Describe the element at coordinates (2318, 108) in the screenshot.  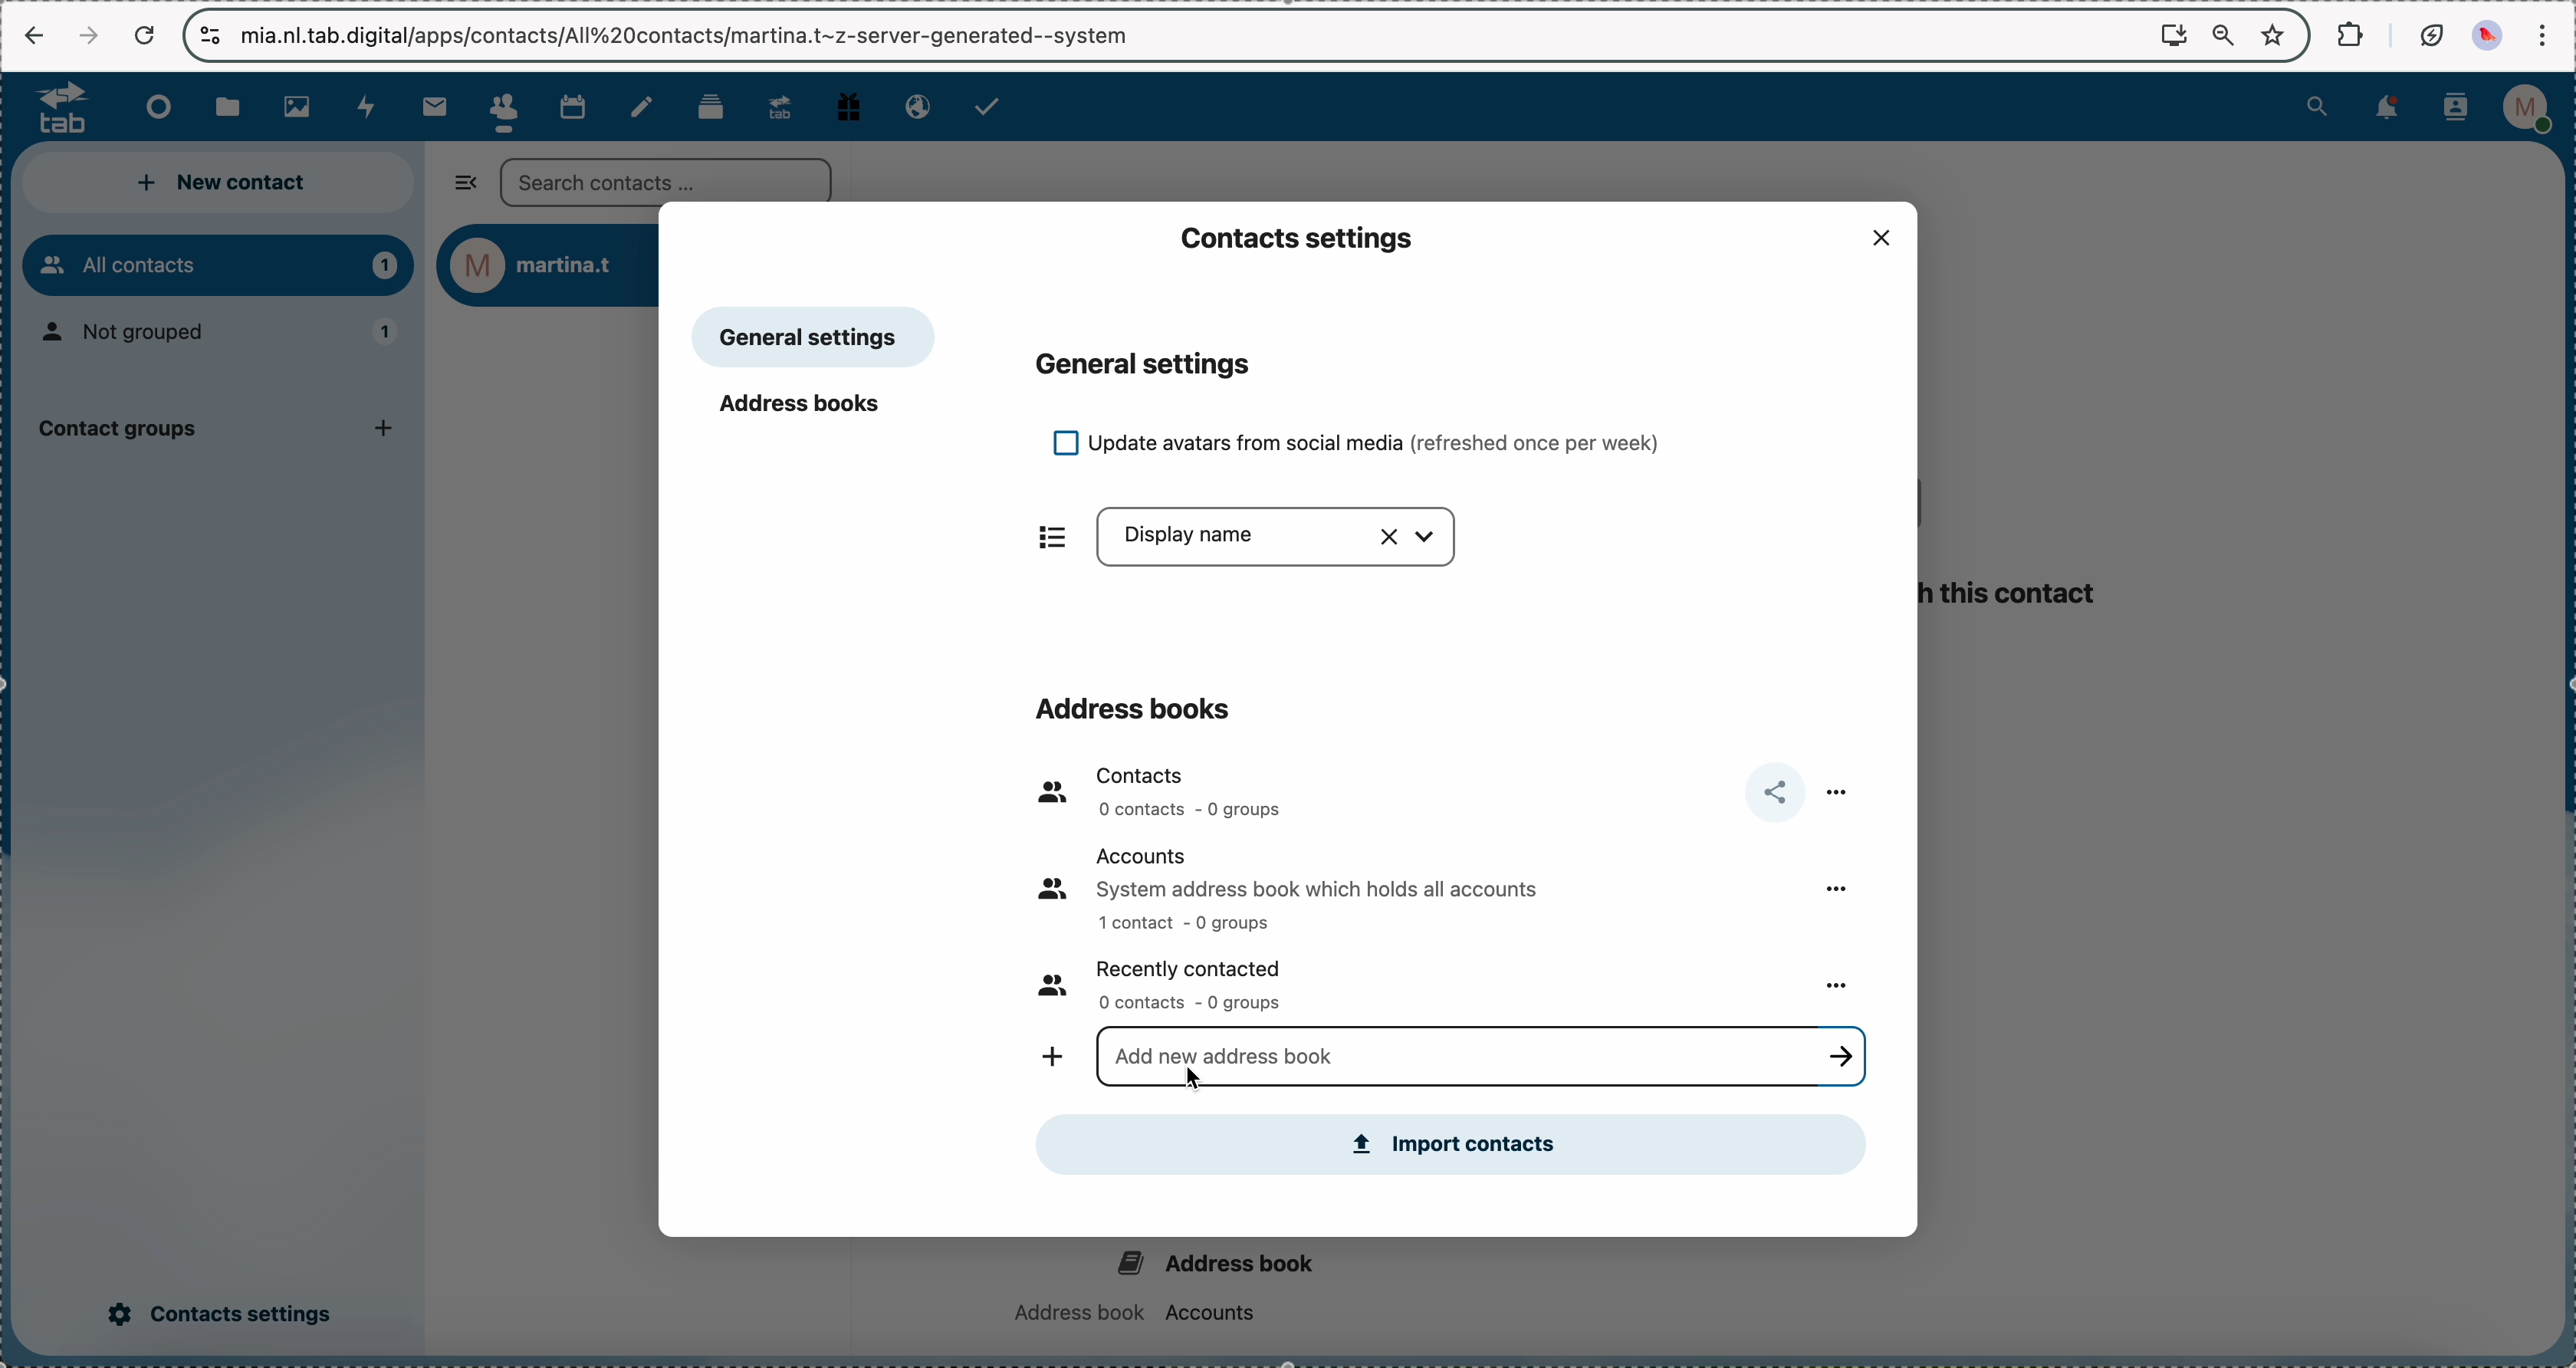
I see `search` at that location.